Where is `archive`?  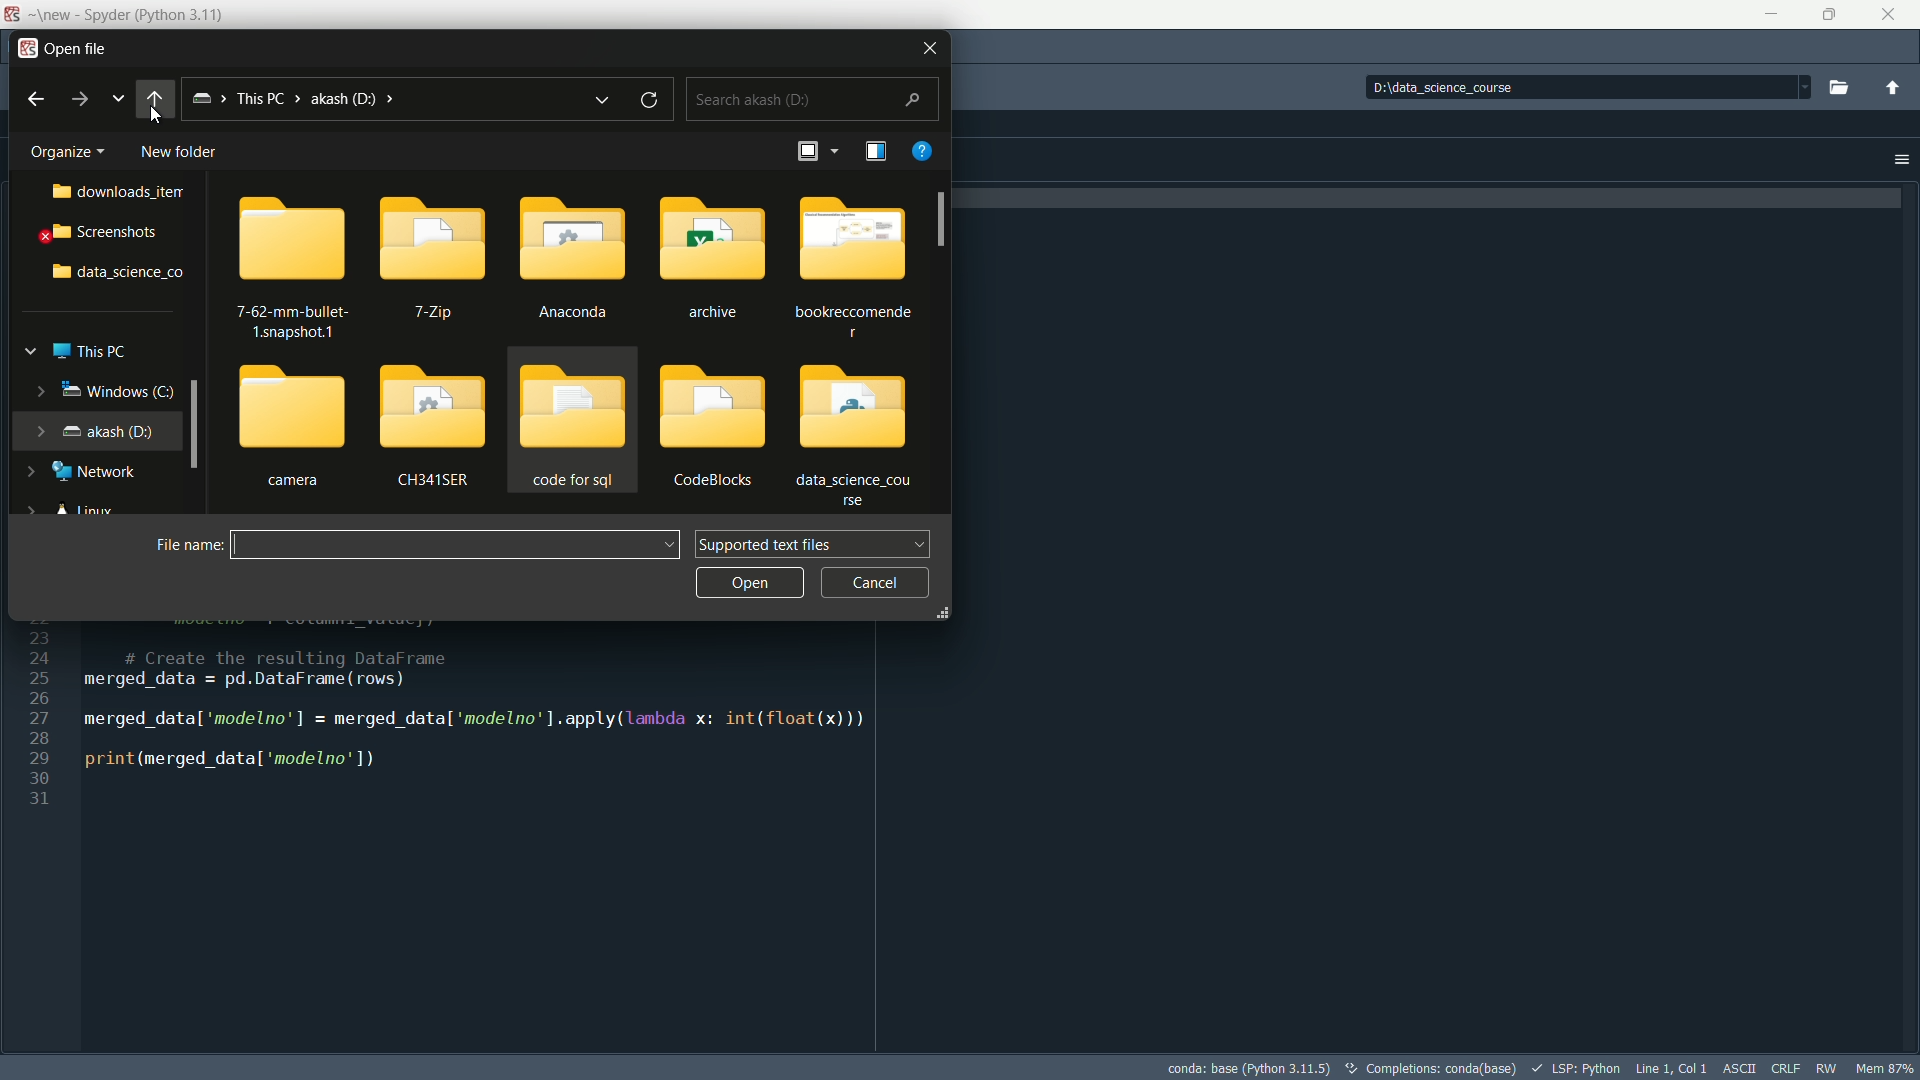 archive is located at coordinates (712, 255).